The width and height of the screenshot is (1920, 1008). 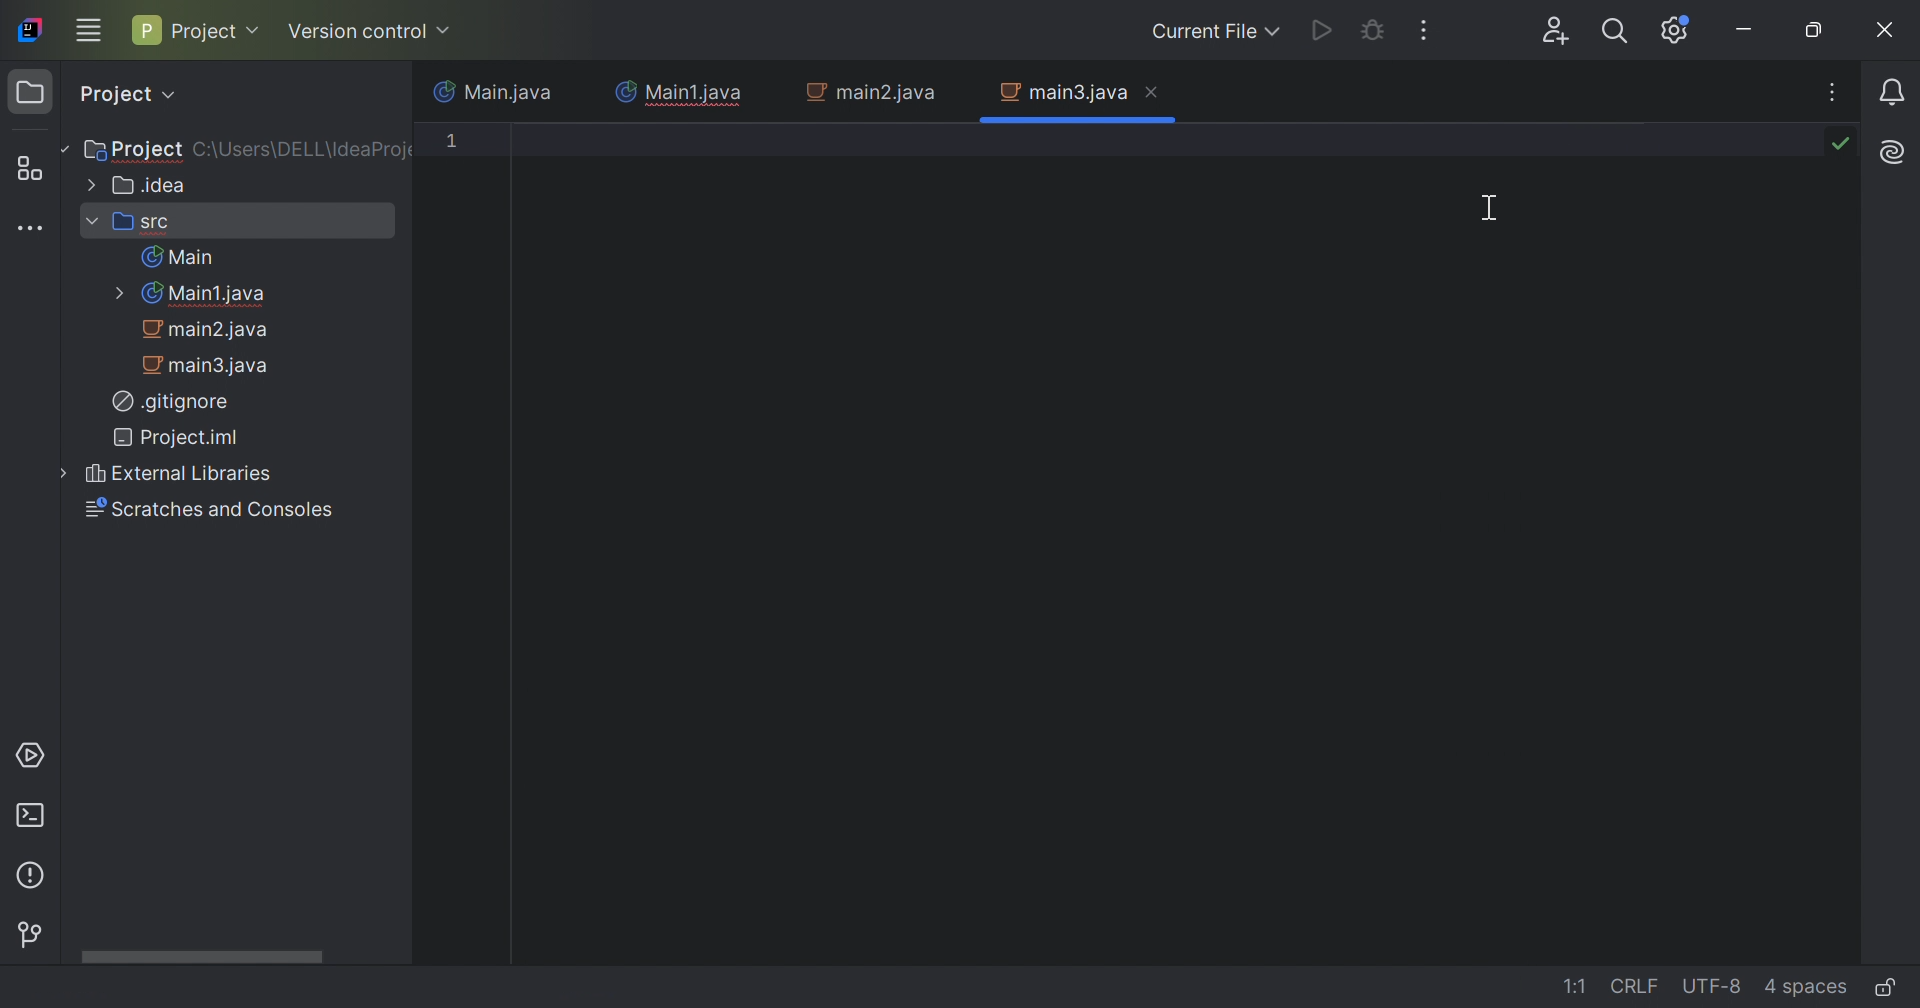 What do you see at coordinates (209, 364) in the screenshot?
I see `main3.java` at bounding box center [209, 364].